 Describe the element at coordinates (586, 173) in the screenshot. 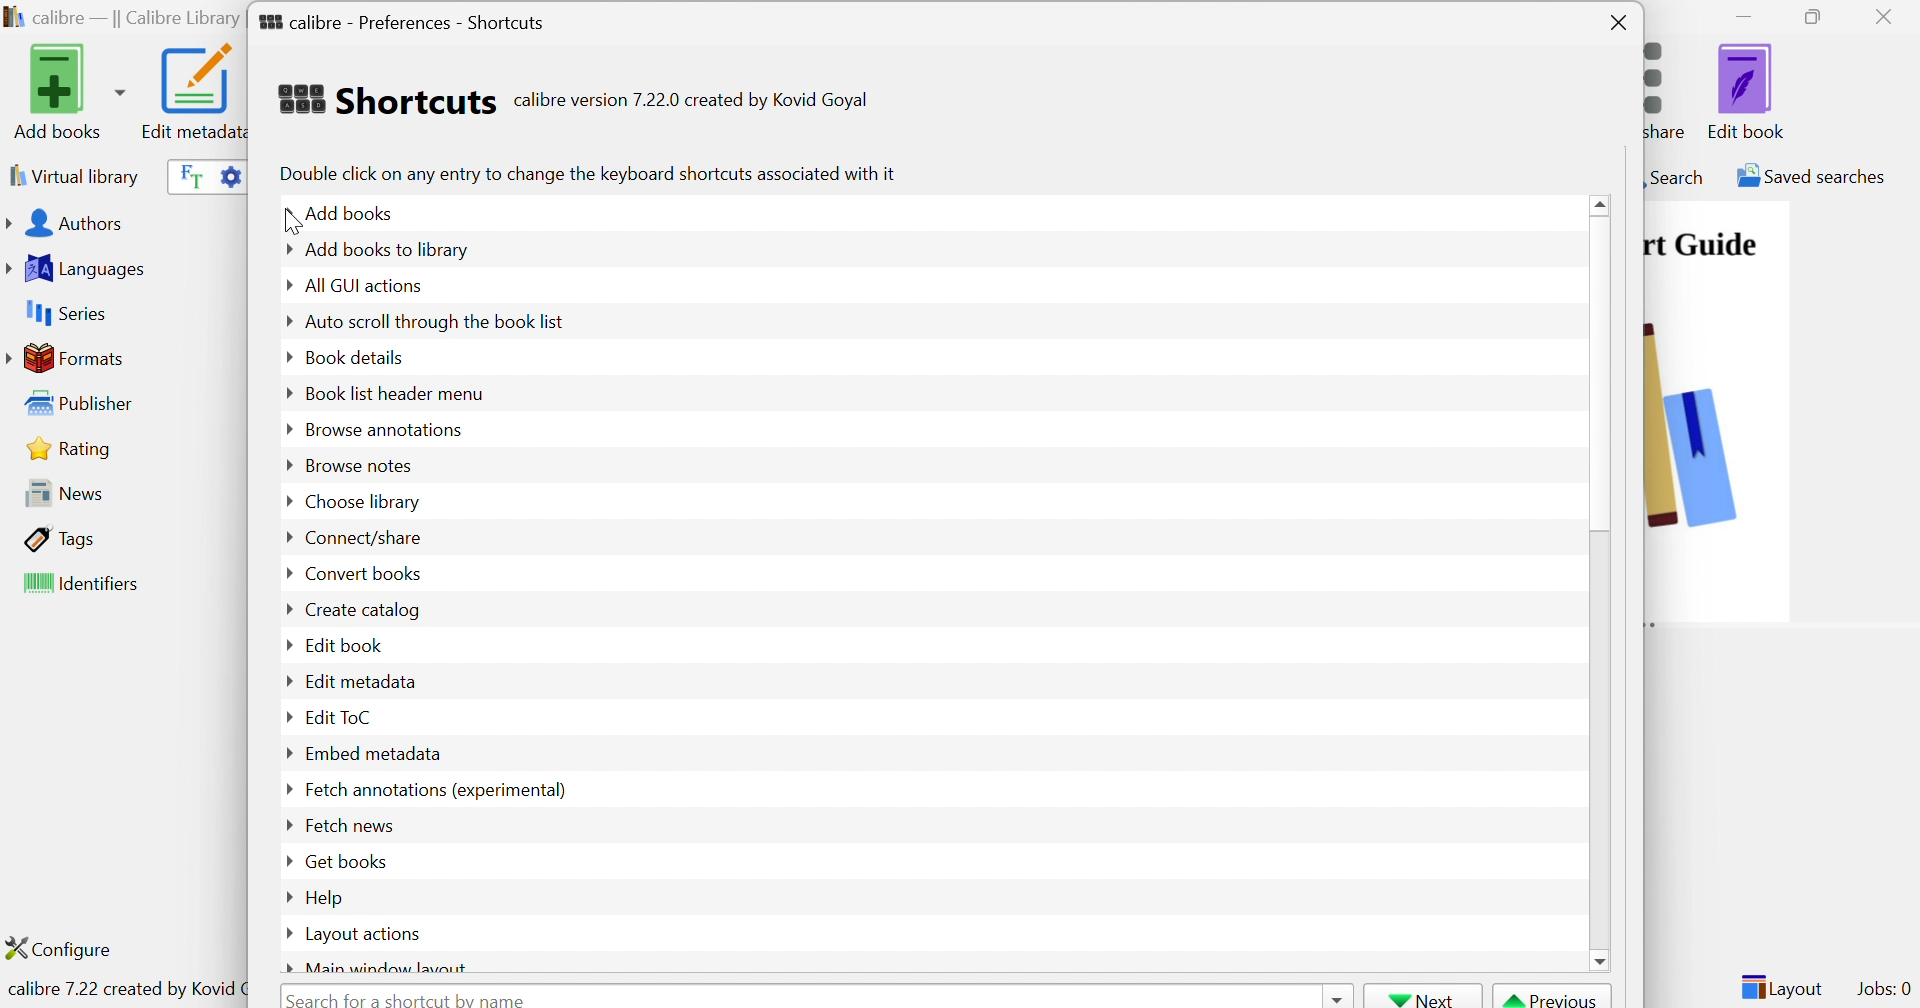

I see `Double click on any entry to change the keyboard shortcuts associated with it` at that location.